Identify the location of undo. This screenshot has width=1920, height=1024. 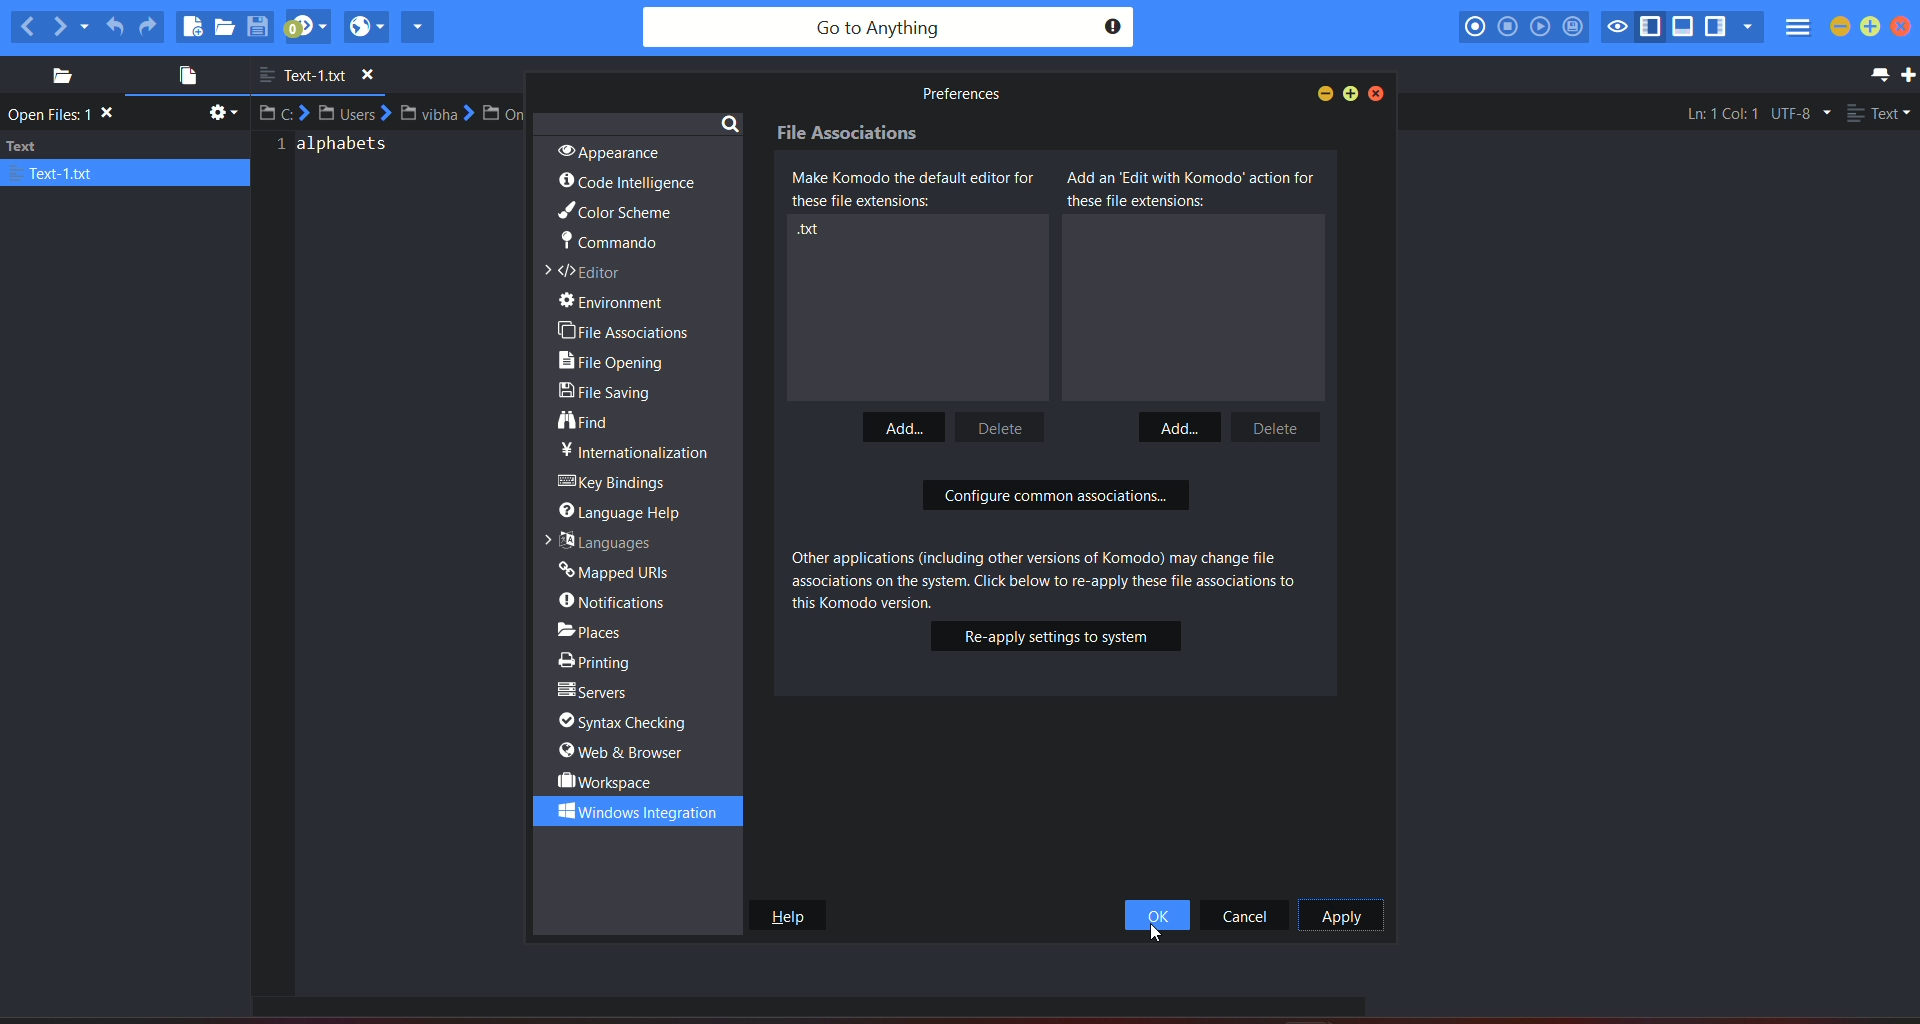
(115, 23).